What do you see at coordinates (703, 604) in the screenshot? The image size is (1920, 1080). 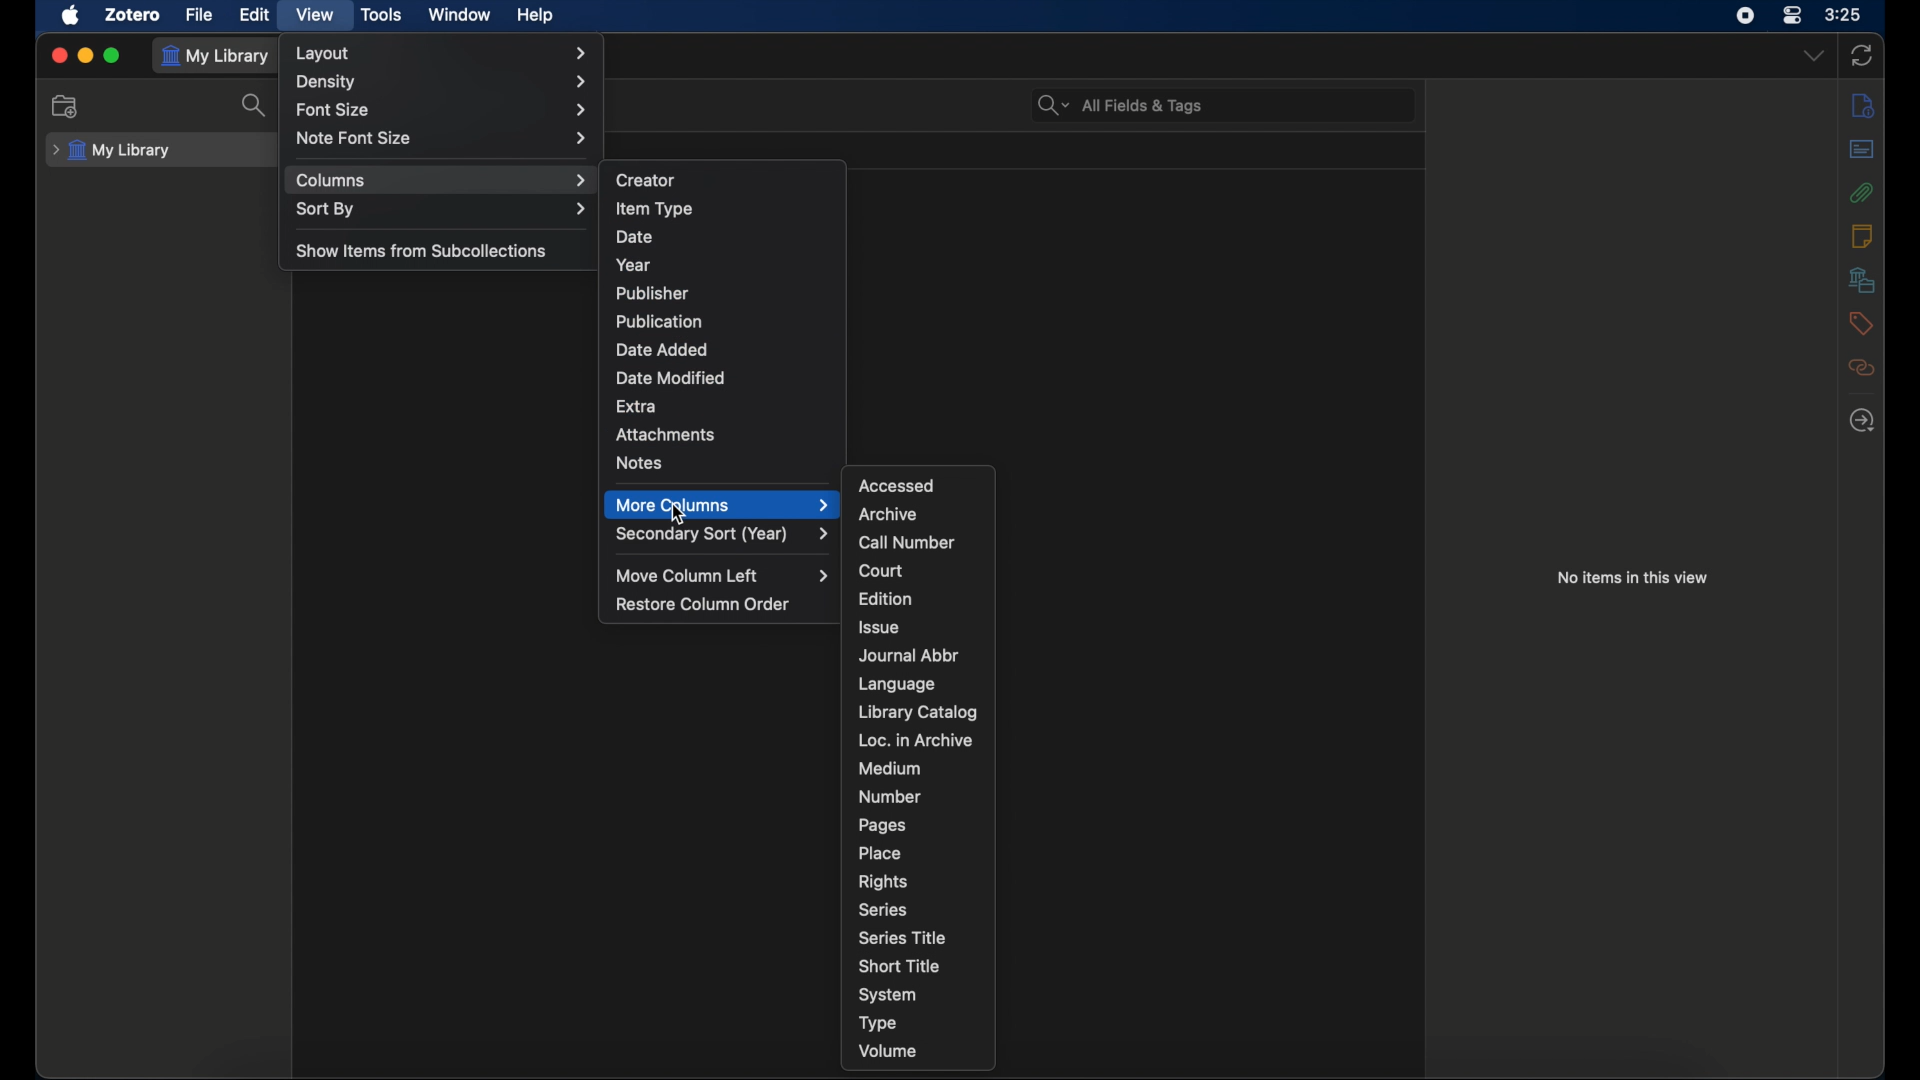 I see `restore column order` at bounding box center [703, 604].